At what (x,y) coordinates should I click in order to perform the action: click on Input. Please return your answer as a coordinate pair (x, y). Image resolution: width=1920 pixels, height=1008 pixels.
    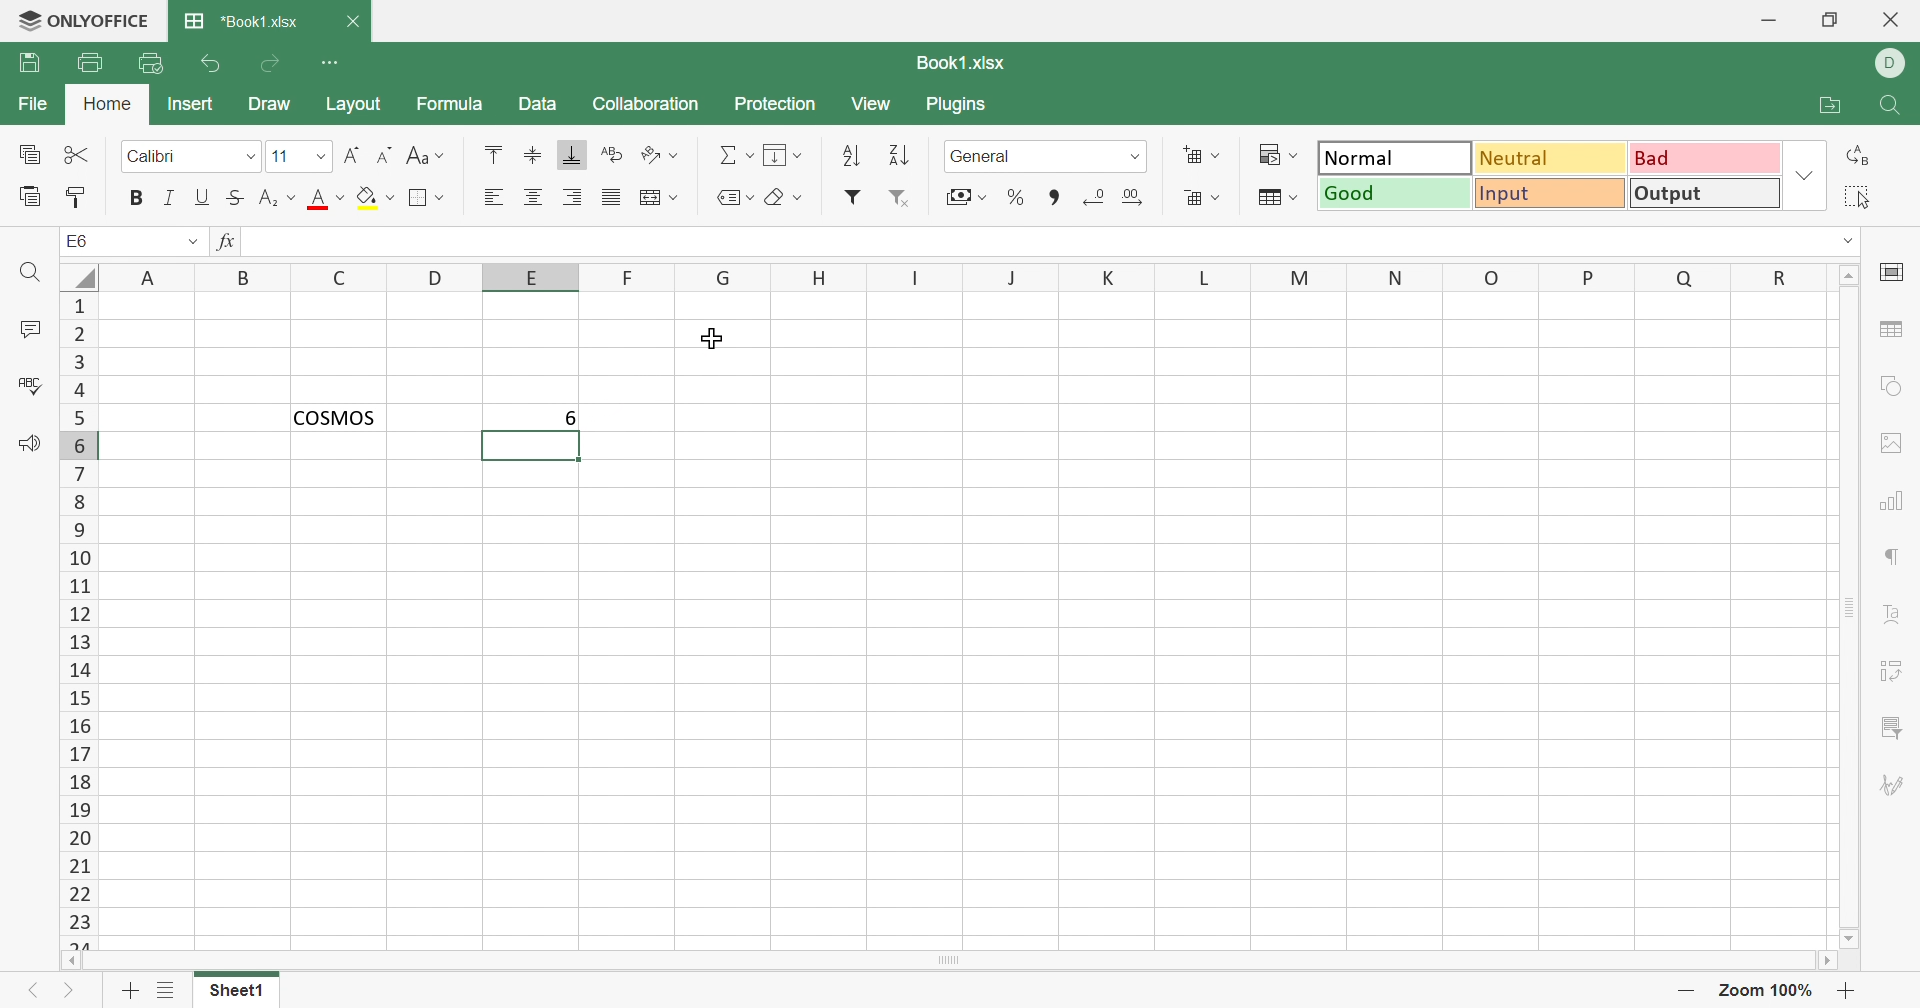
    Looking at the image, I should click on (1548, 194).